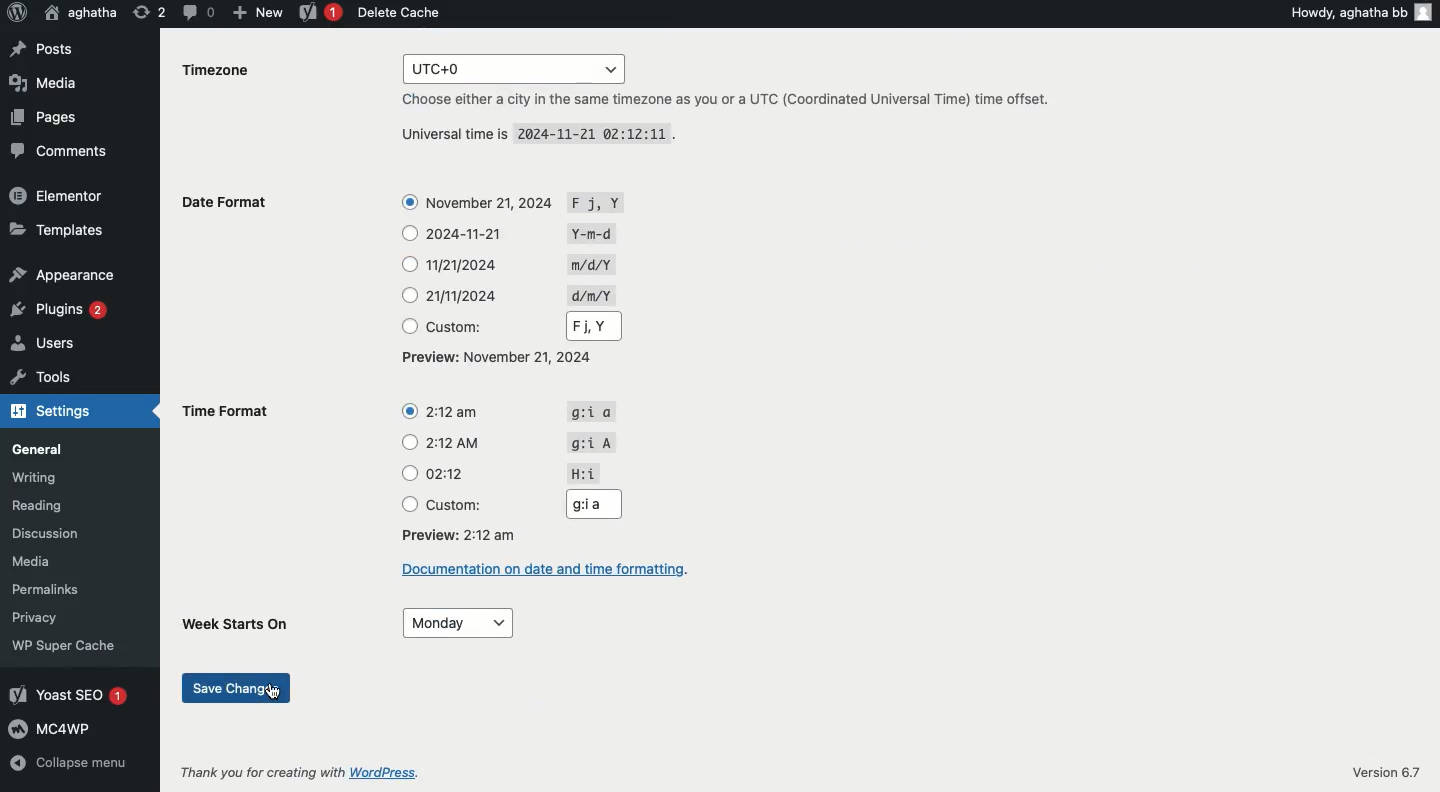 This screenshot has height=792, width=1440. I want to click on Preview, so click(458, 537).